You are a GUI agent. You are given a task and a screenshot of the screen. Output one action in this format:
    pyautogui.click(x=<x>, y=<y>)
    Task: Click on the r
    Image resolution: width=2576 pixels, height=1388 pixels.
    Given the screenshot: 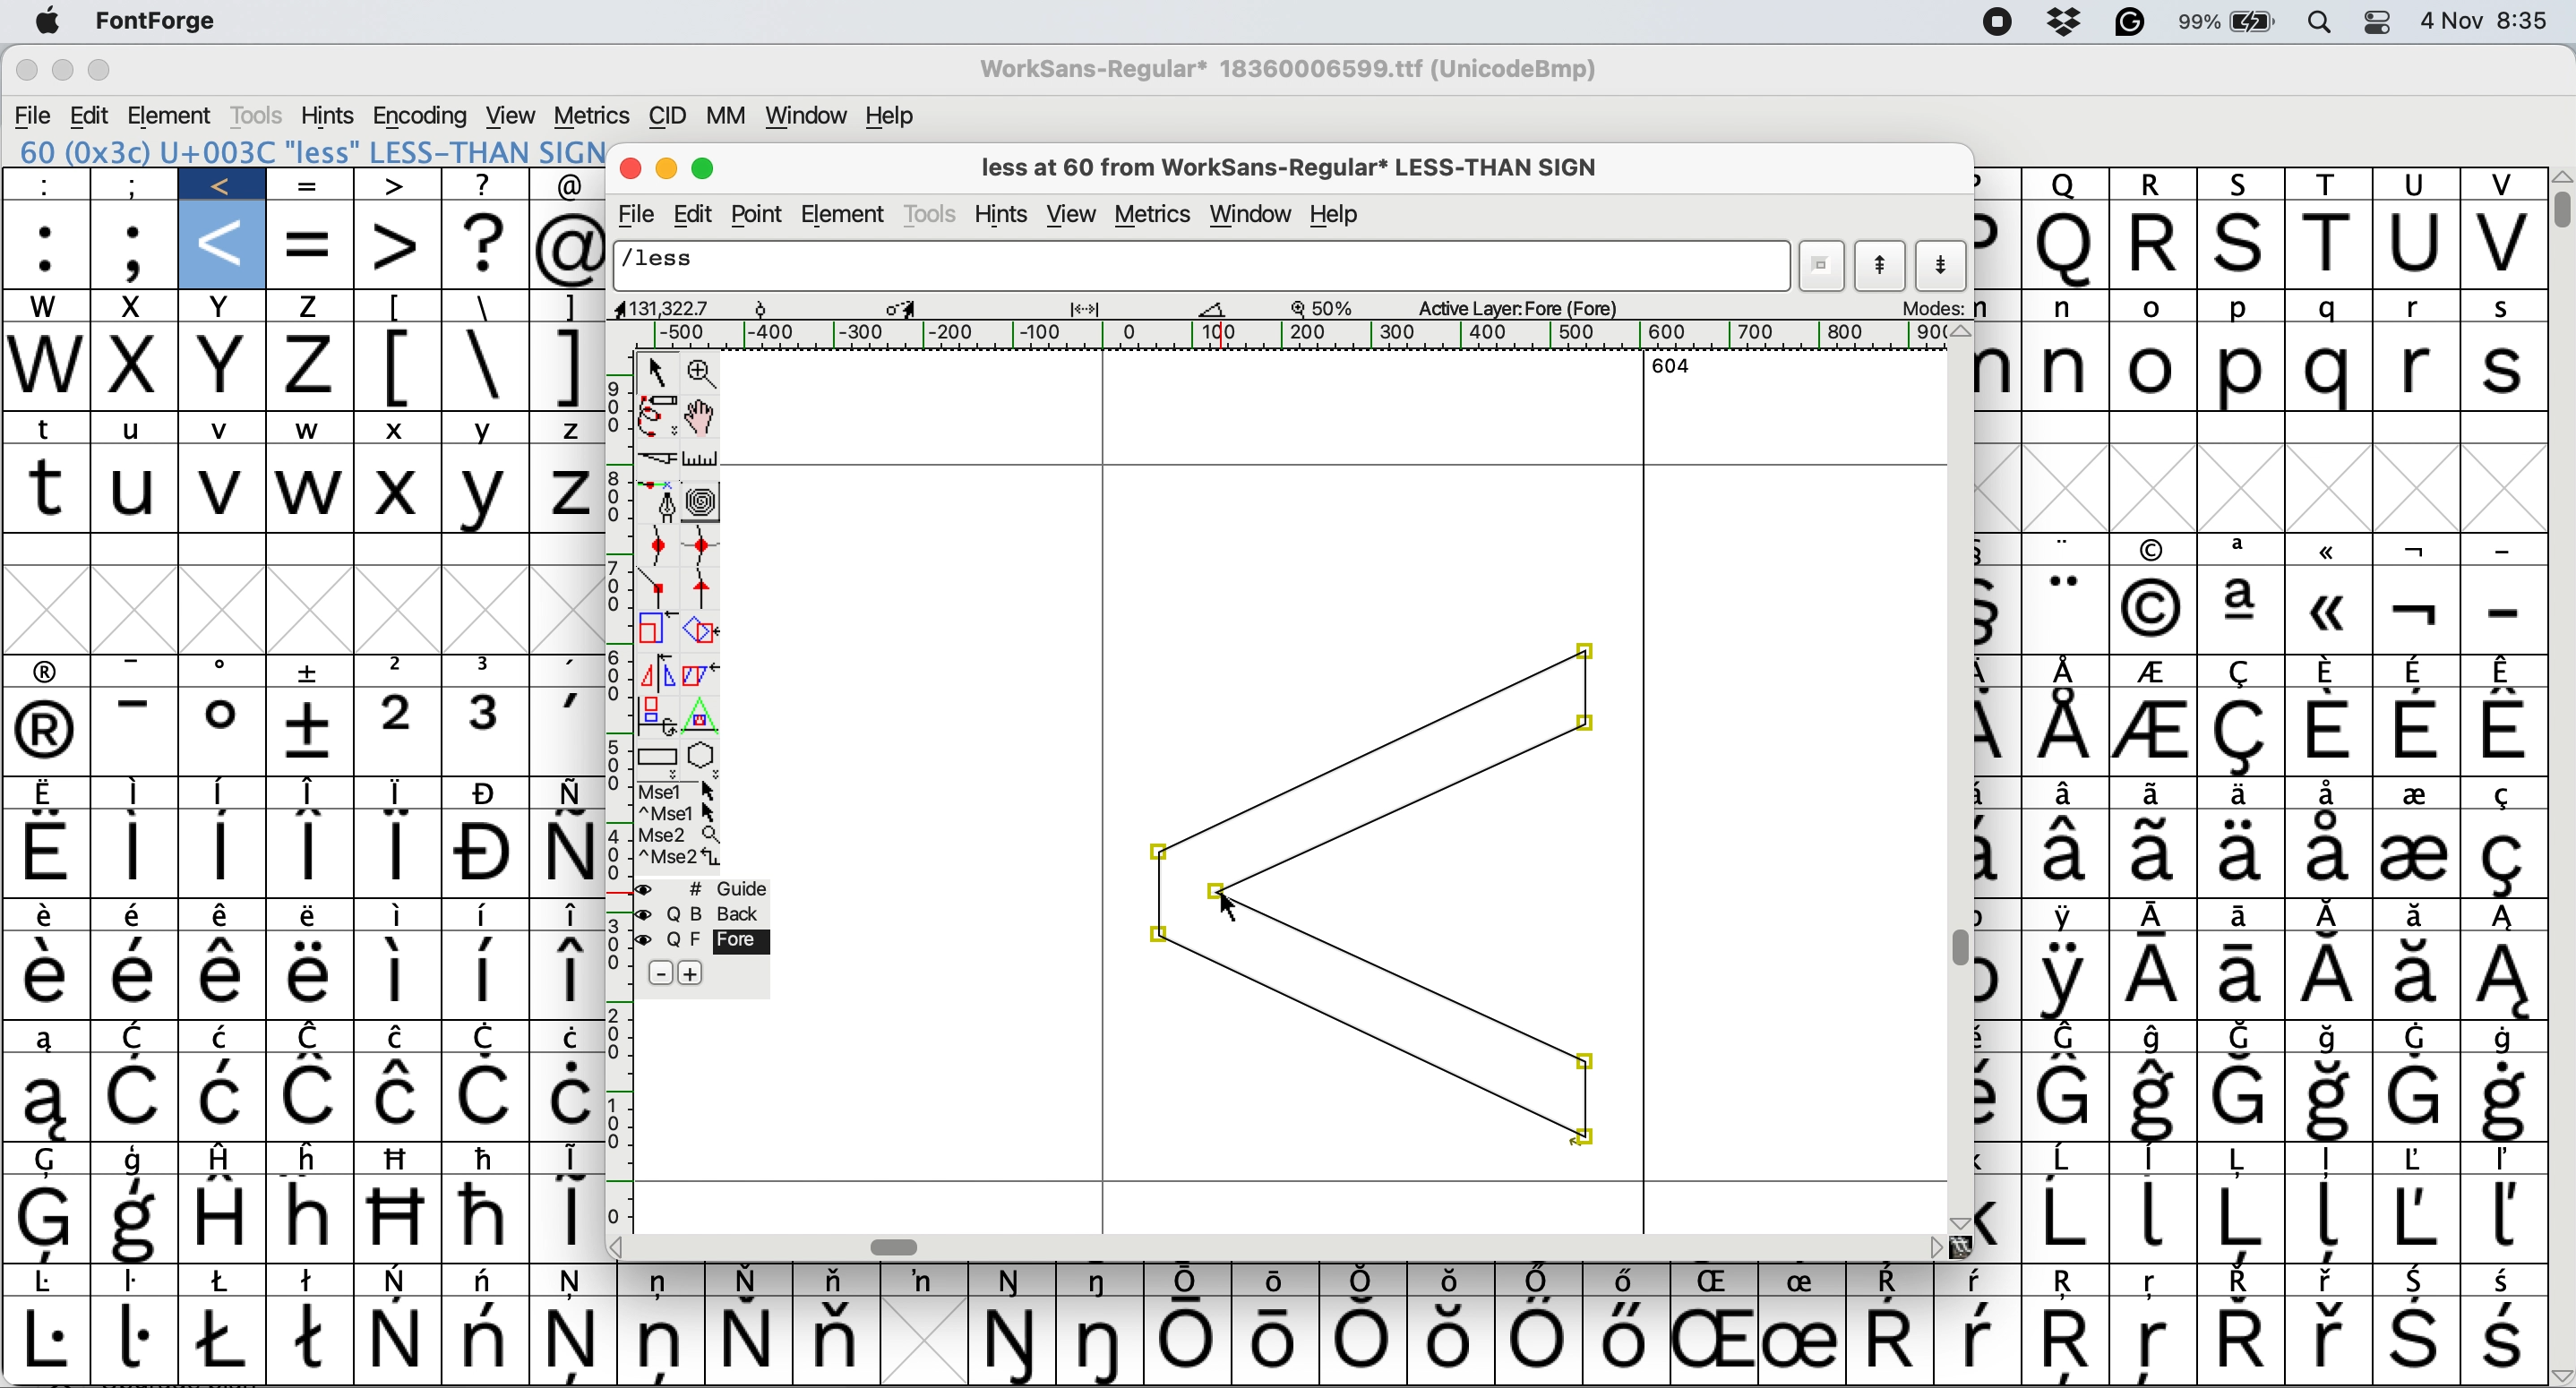 What is the action you would take?
    pyautogui.click(x=2156, y=185)
    